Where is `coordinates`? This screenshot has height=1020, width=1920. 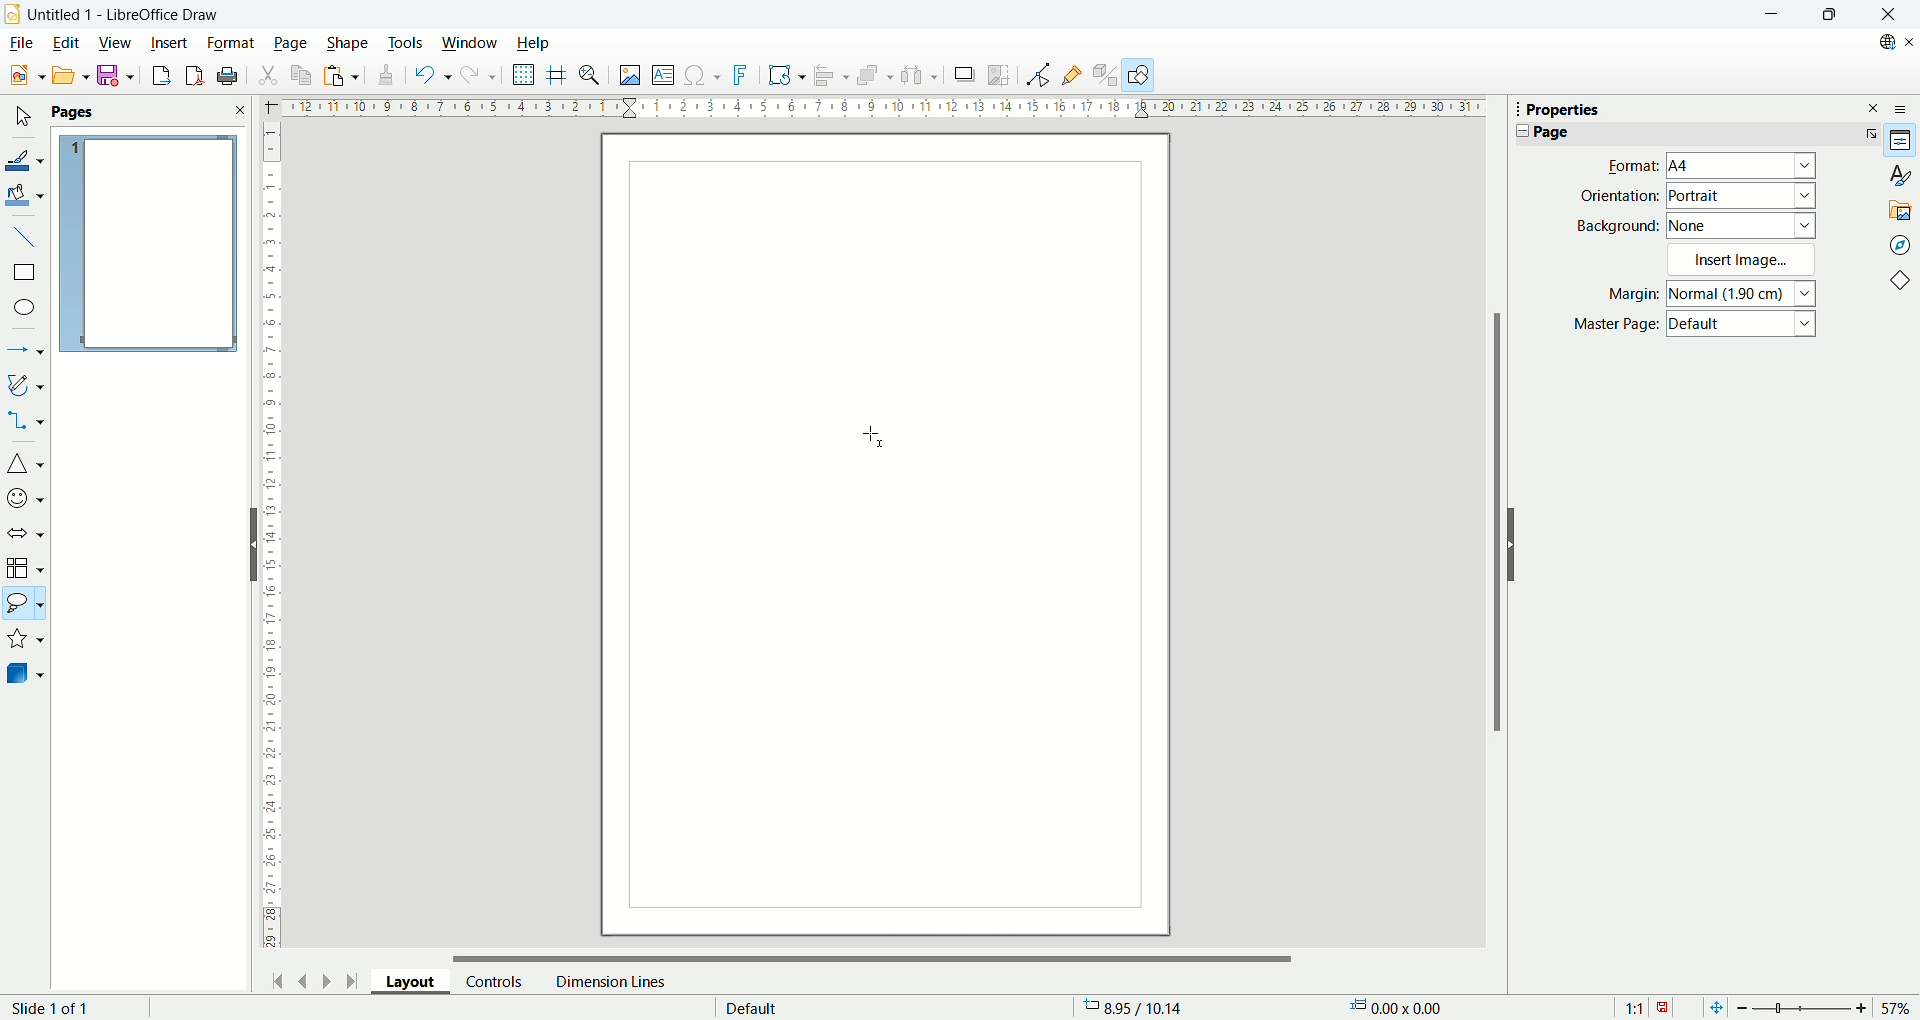
coordinates is located at coordinates (1143, 1008).